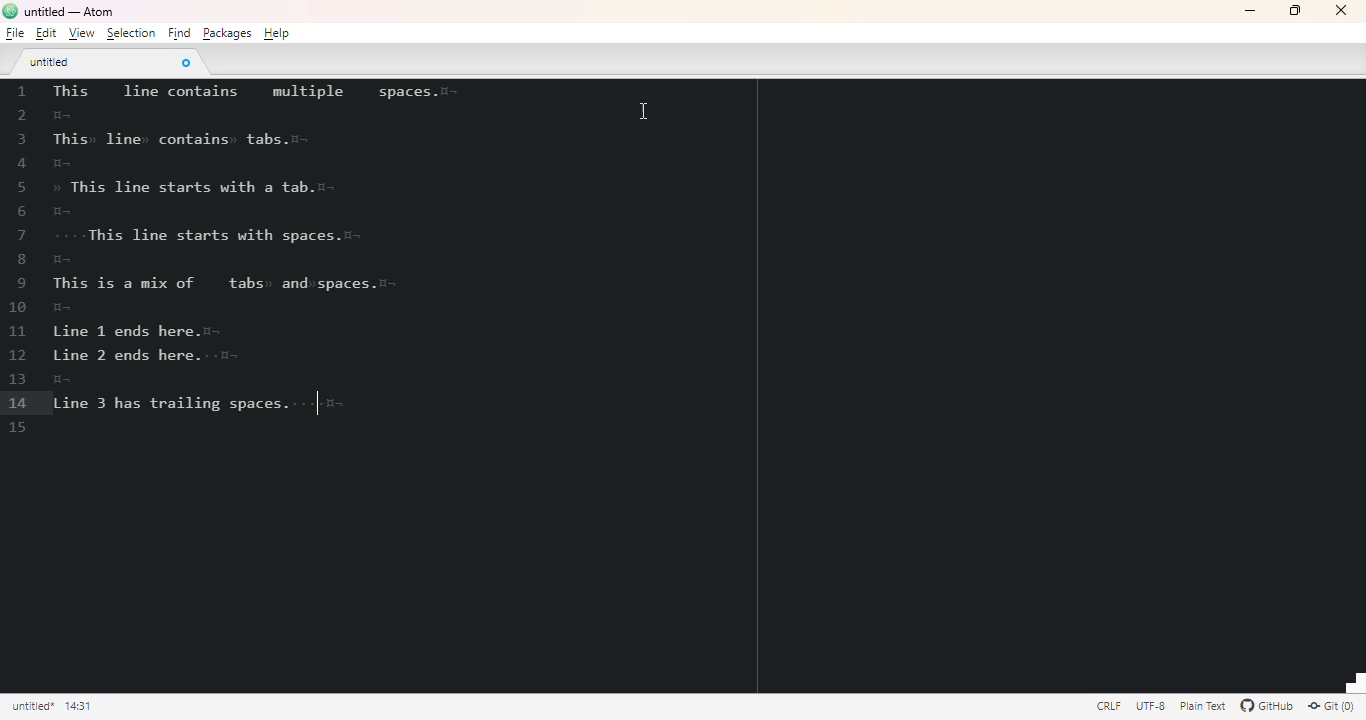 This screenshot has width=1366, height=720. I want to click on invisible characters, so click(224, 355).